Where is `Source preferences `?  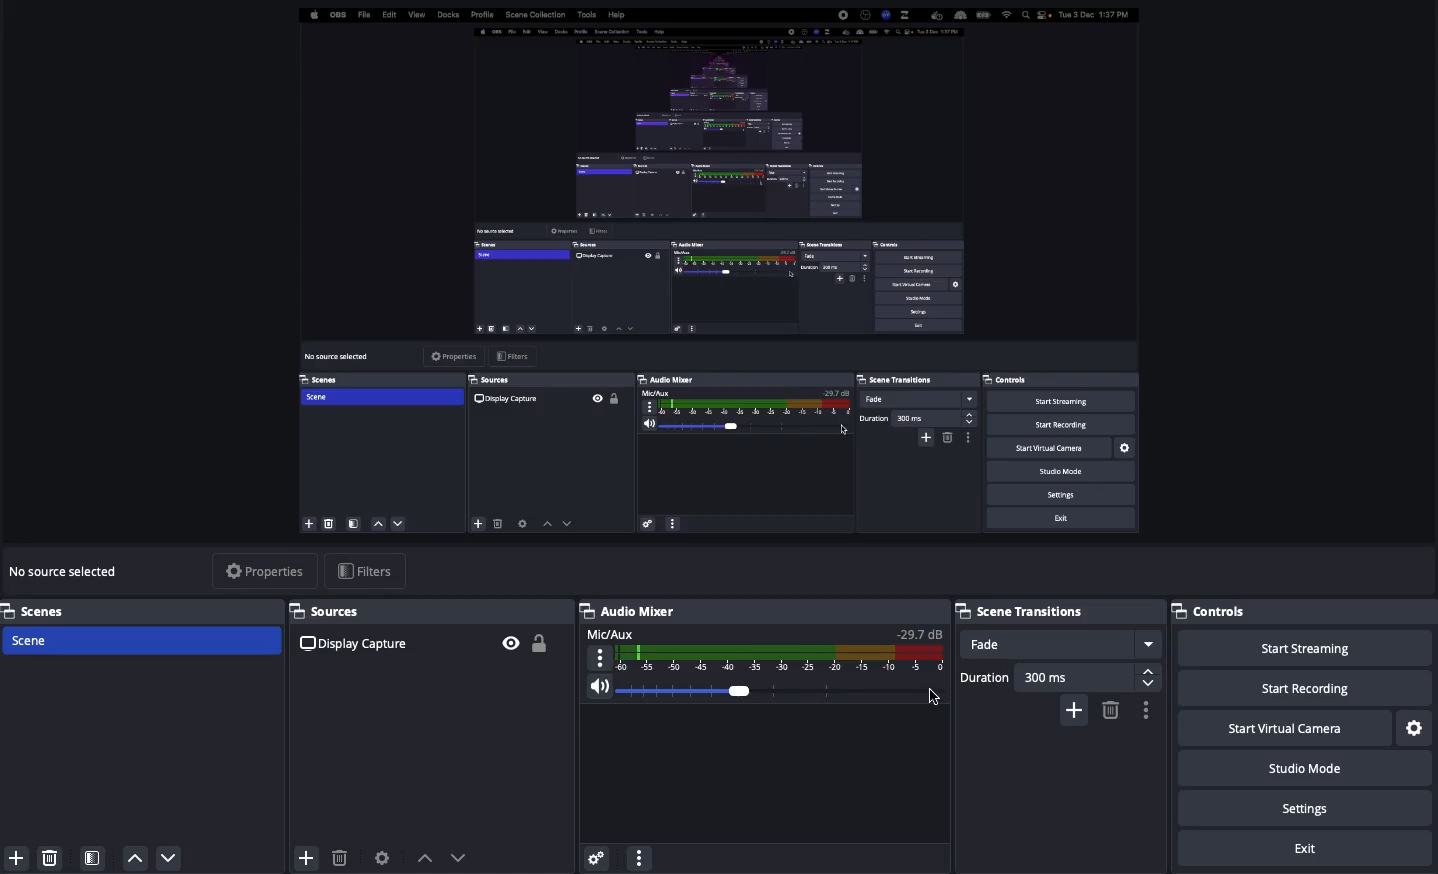 Source preferences  is located at coordinates (384, 856).